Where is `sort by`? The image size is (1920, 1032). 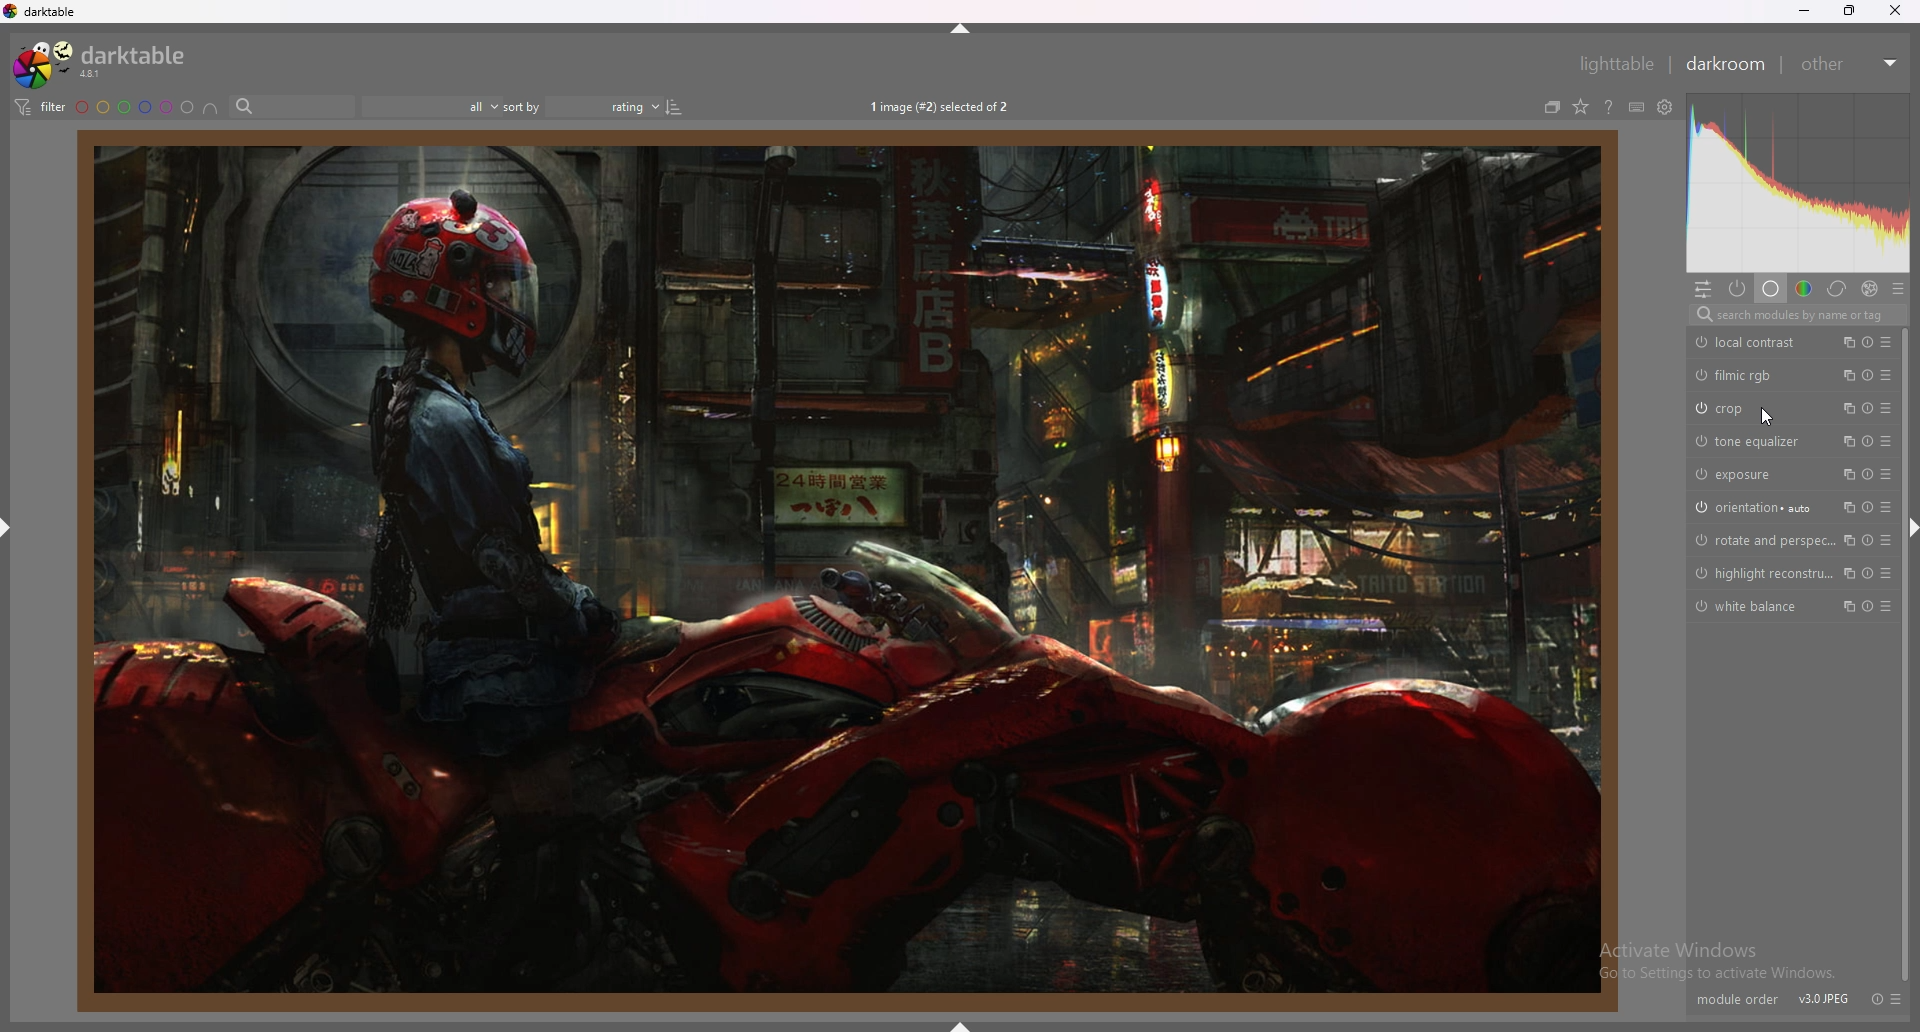
sort by is located at coordinates (523, 106).